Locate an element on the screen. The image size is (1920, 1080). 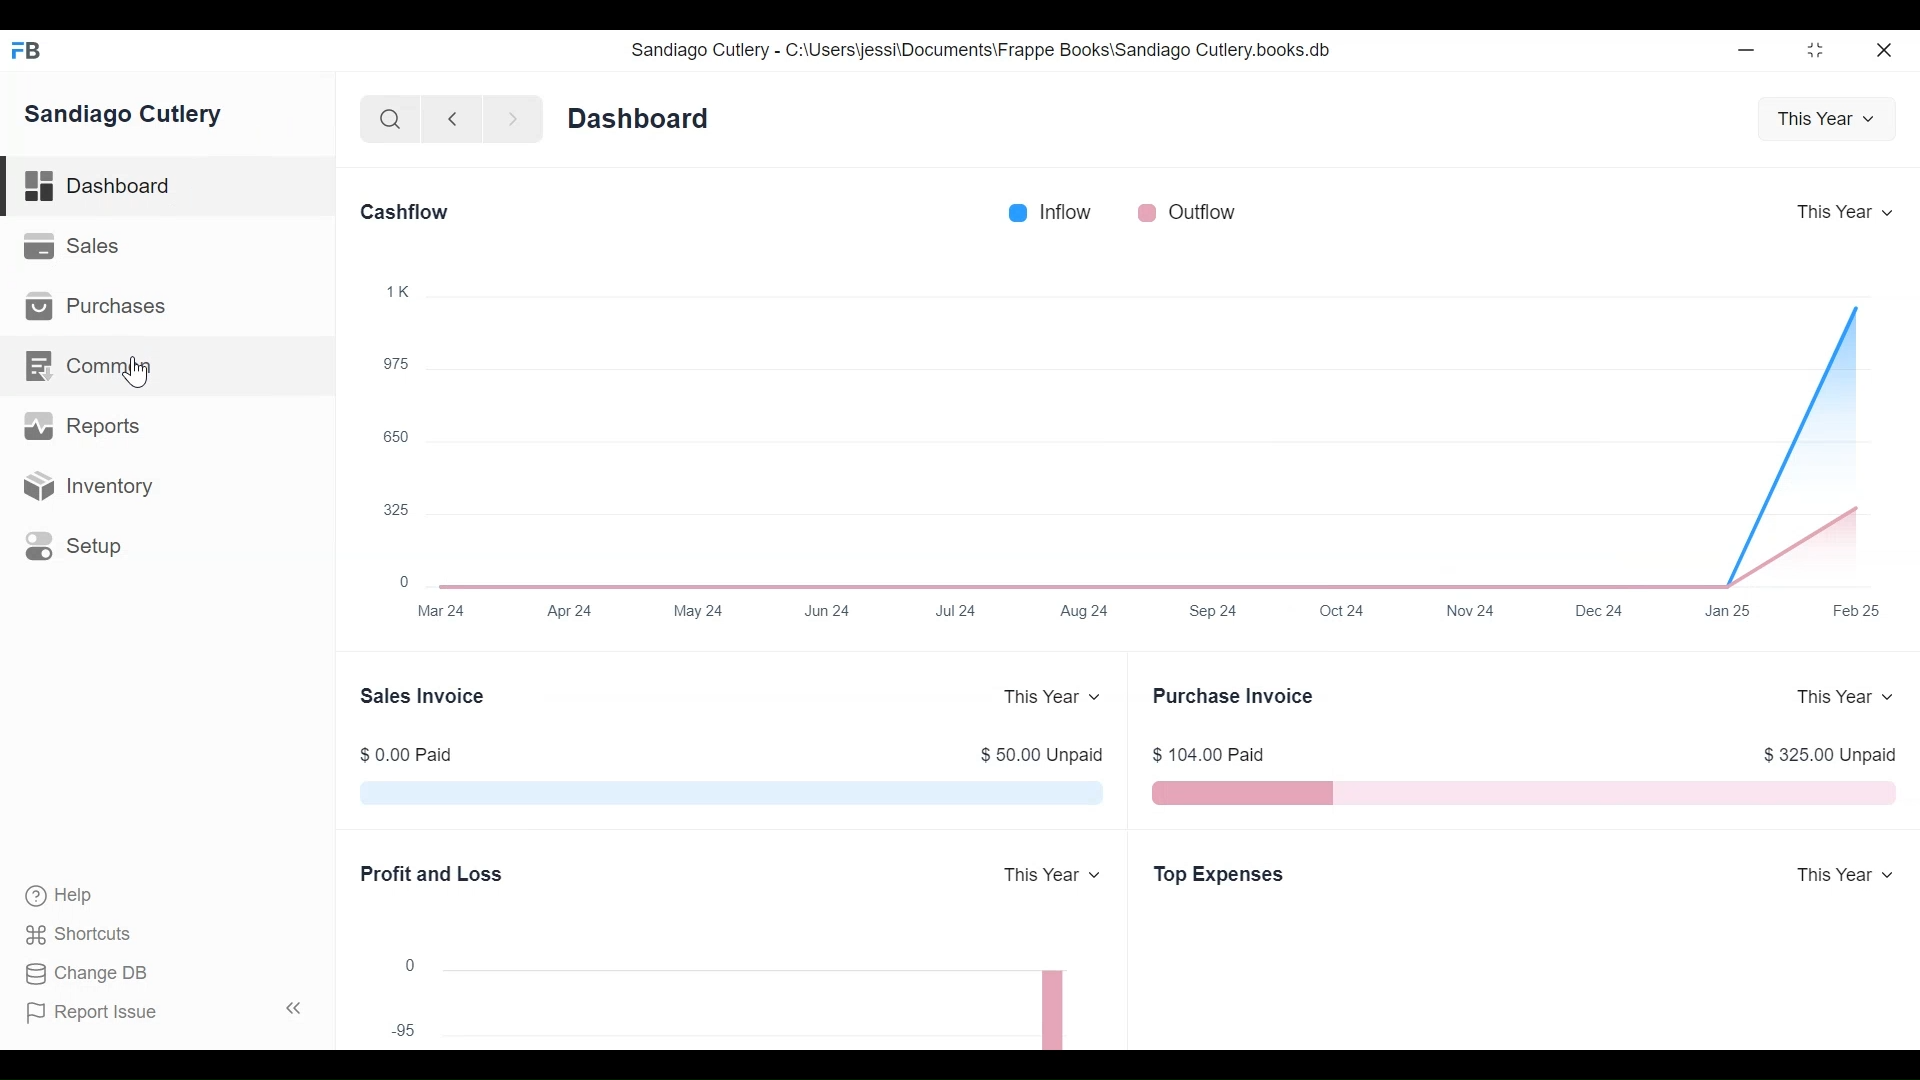
$ 50.00 Unpaid is located at coordinates (1042, 756).